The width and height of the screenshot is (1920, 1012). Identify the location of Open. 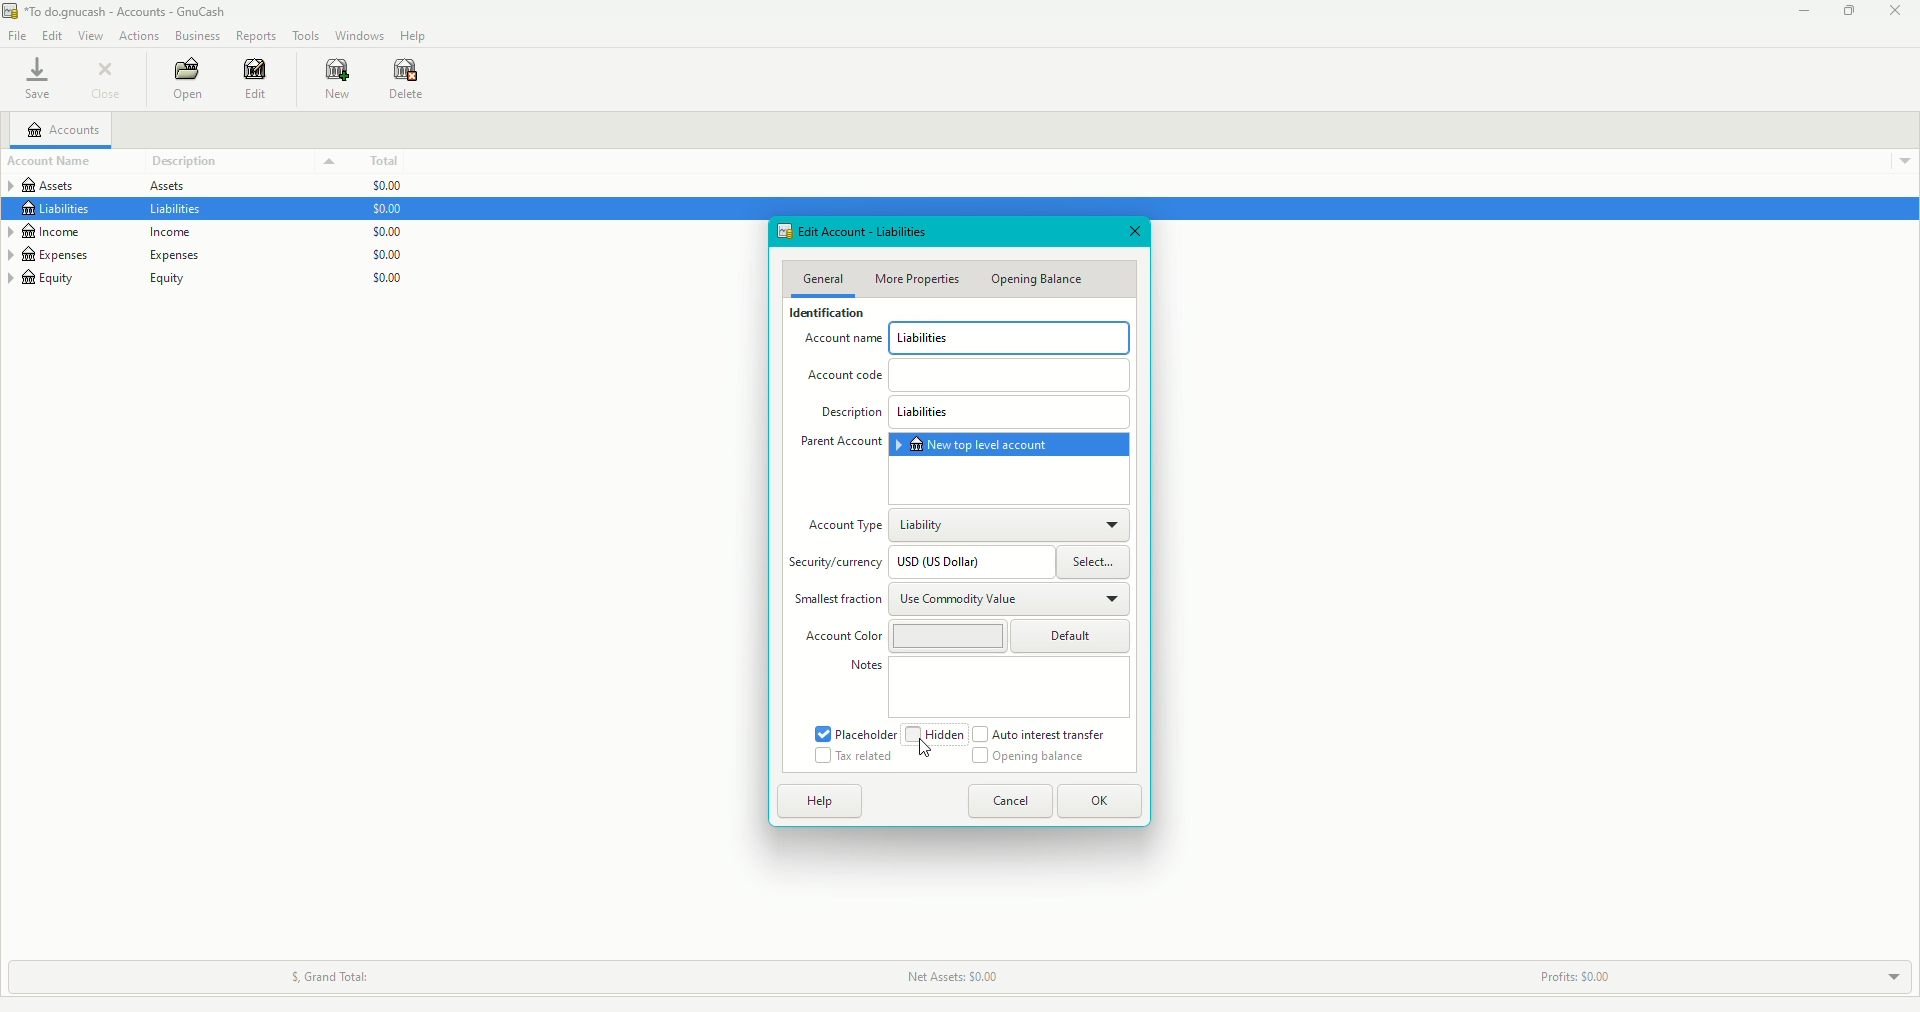
(186, 80).